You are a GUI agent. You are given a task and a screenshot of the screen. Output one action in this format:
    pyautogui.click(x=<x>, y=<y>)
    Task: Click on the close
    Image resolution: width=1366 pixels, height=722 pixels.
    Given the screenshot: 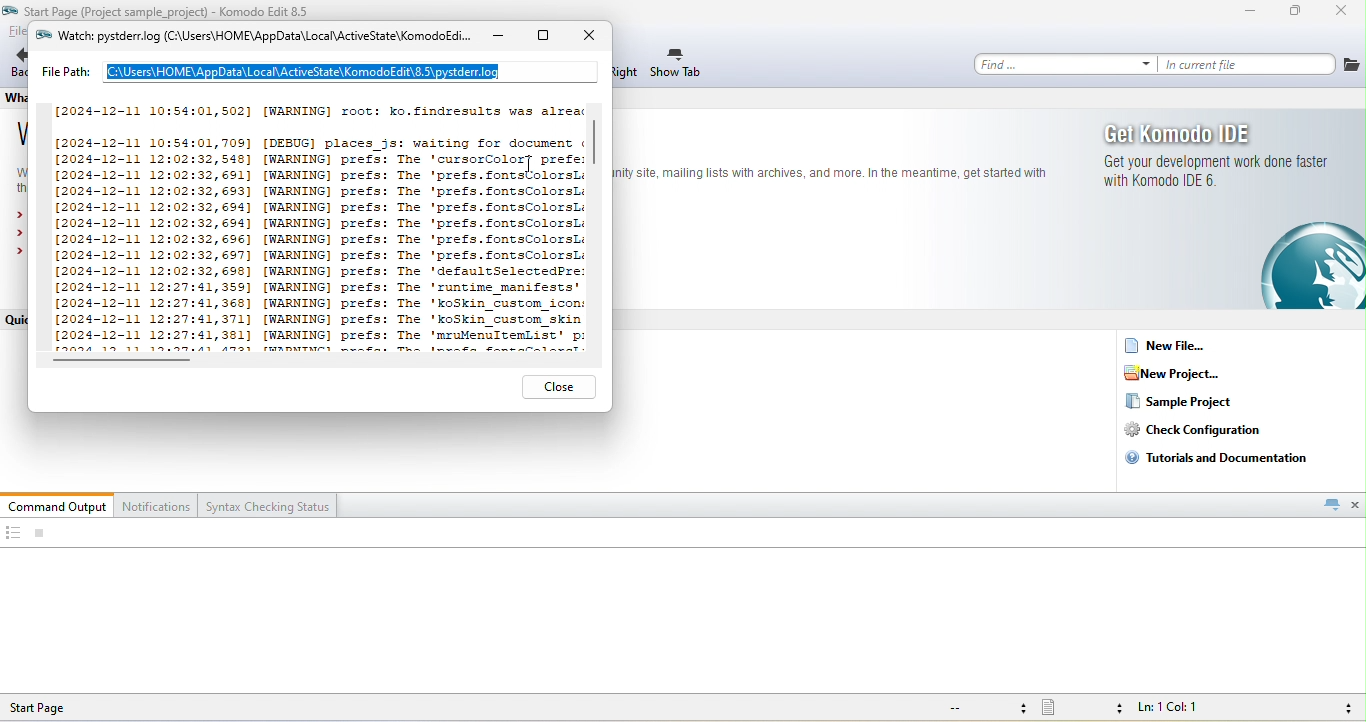 What is the action you would take?
    pyautogui.click(x=1356, y=504)
    